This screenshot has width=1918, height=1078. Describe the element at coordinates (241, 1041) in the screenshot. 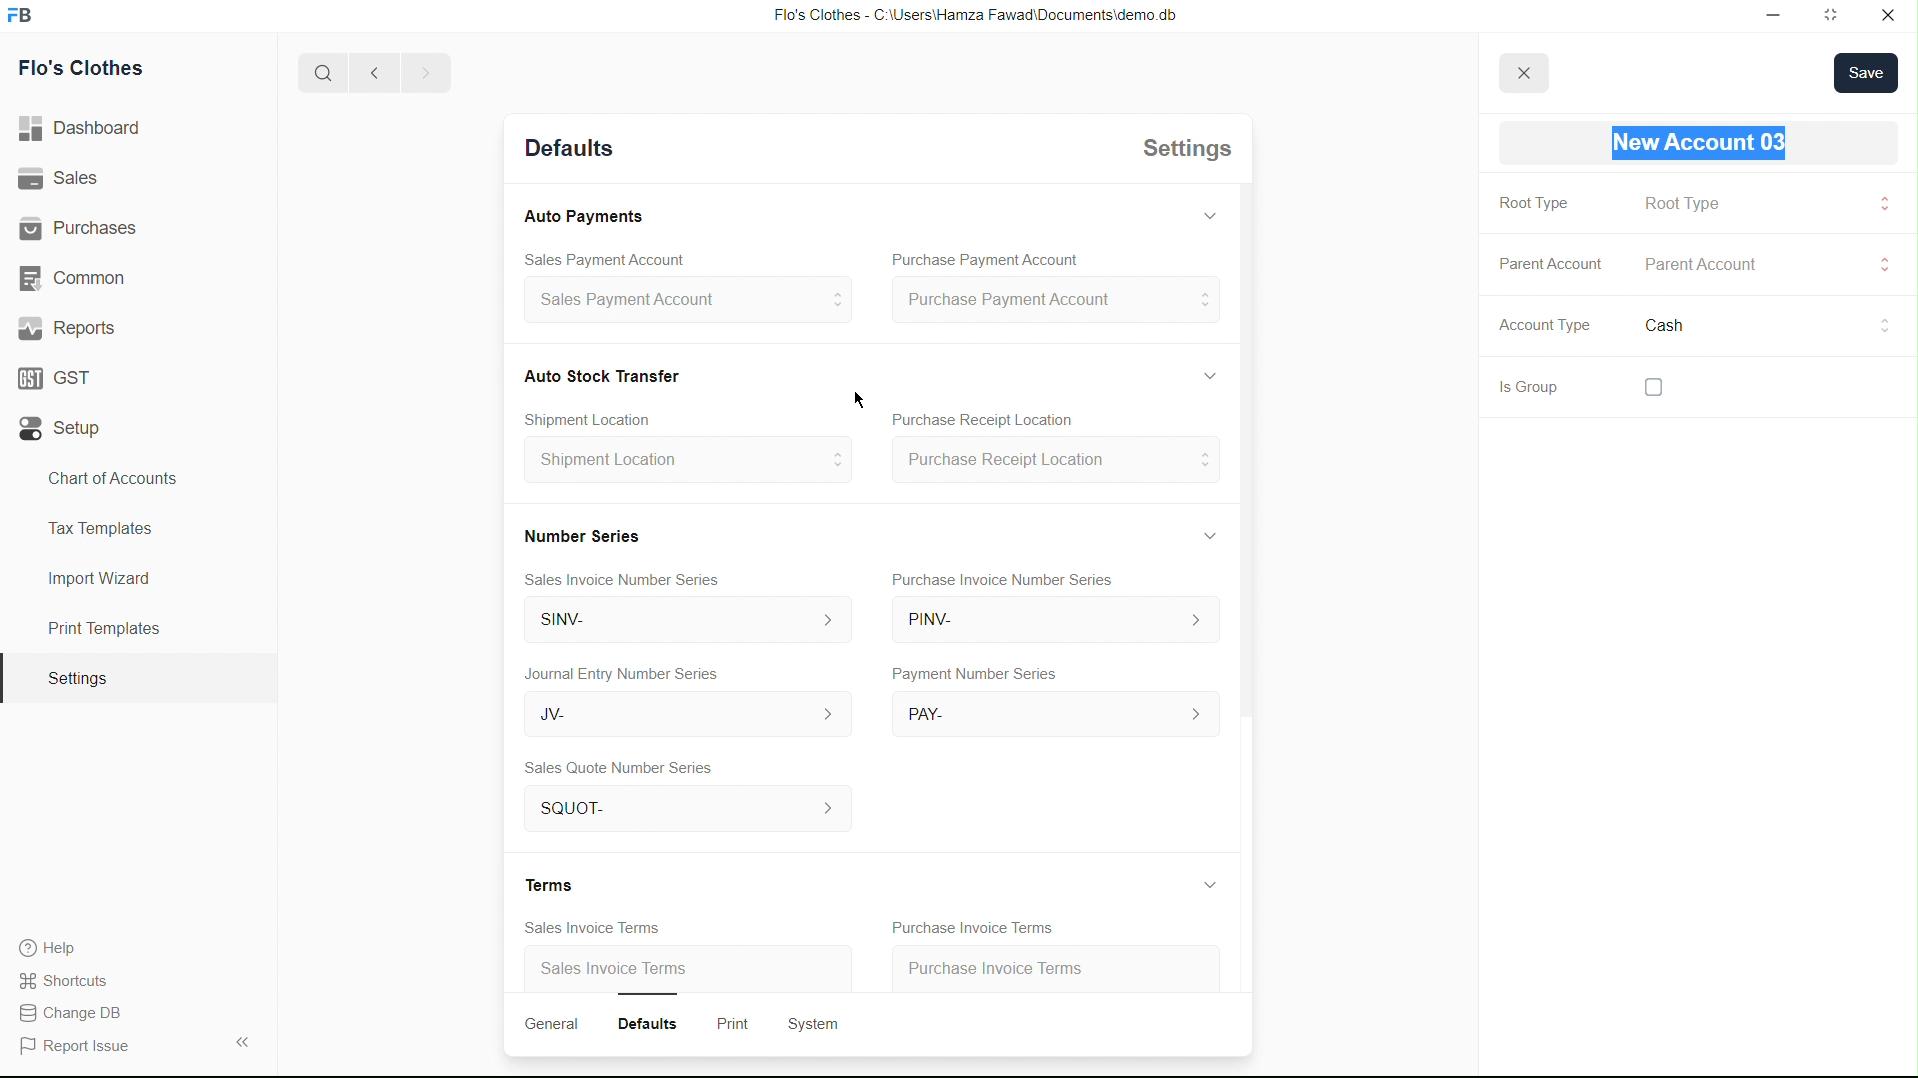

I see `Collapse` at that location.